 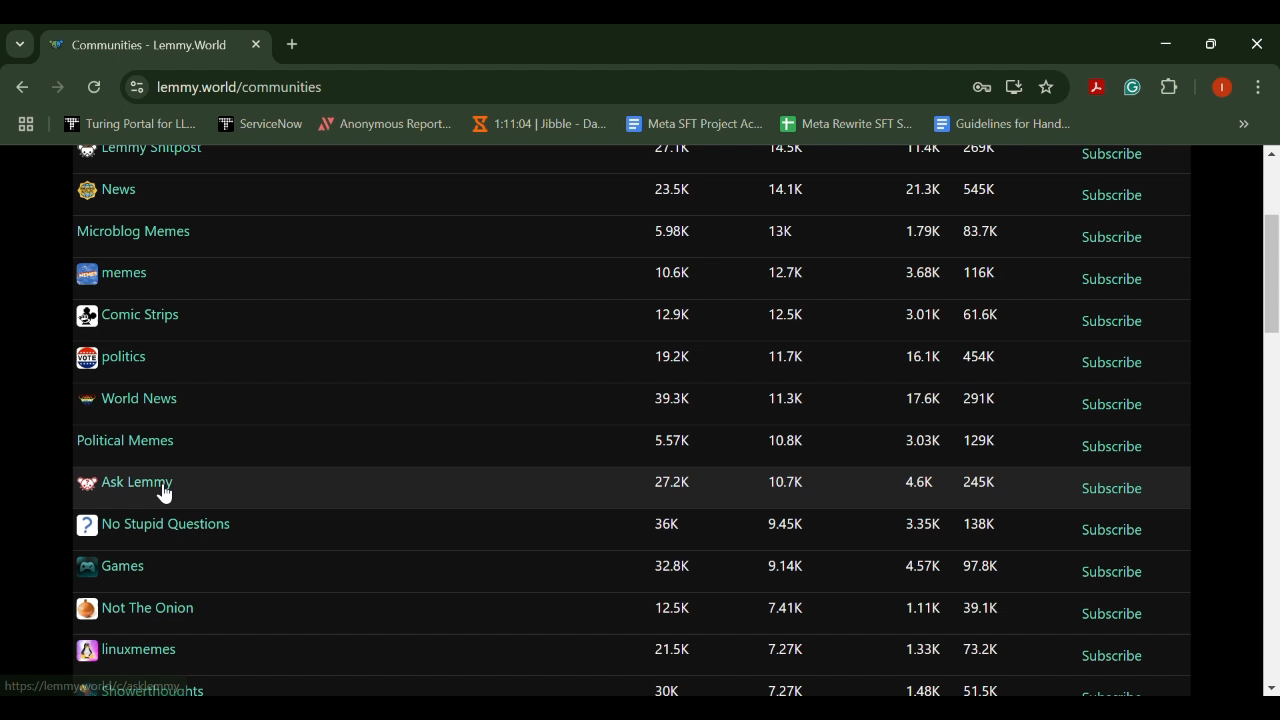 What do you see at coordinates (782, 521) in the screenshot?
I see `9.45K` at bounding box center [782, 521].